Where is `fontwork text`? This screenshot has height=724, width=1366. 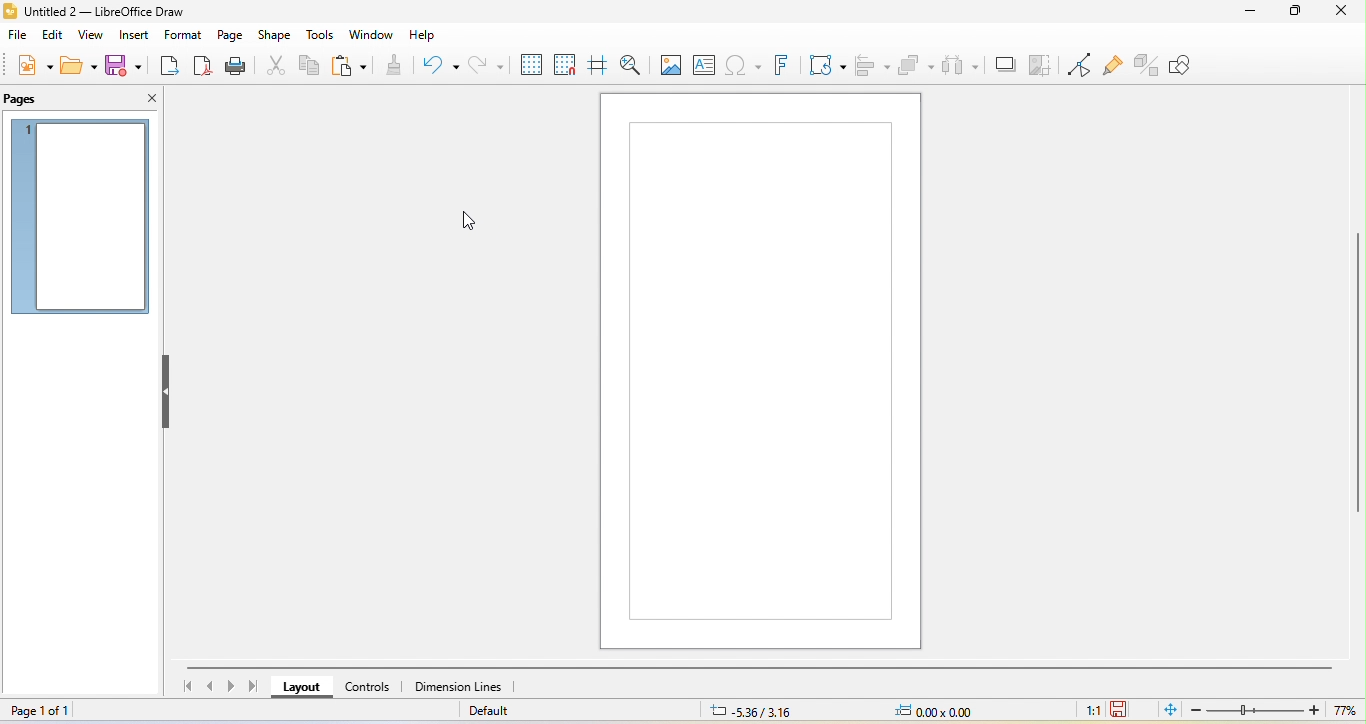
fontwork text is located at coordinates (788, 65).